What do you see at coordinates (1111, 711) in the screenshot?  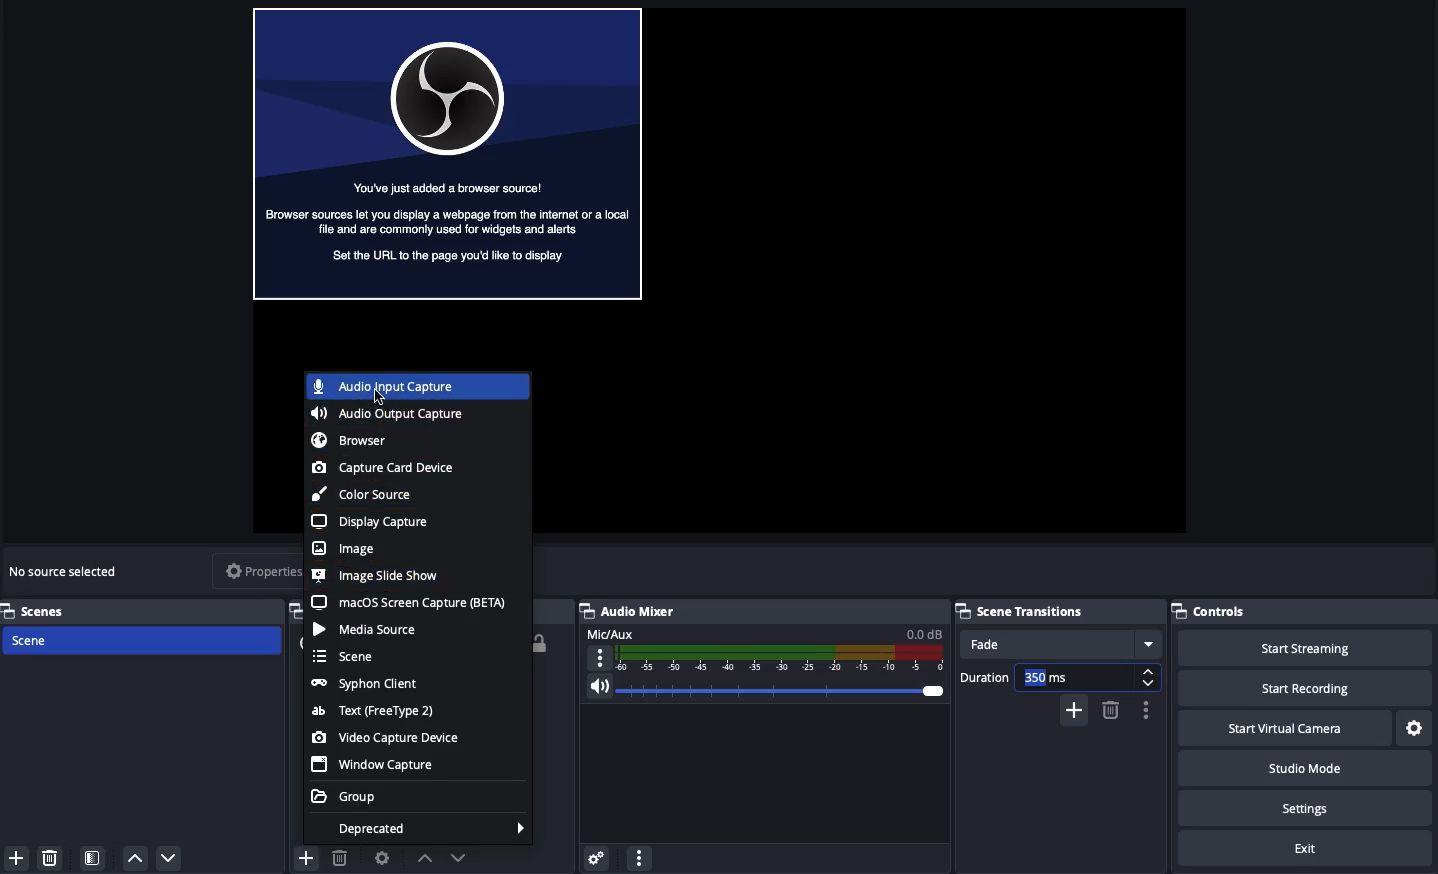 I see `Remove` at bounding box center [1111, 711].